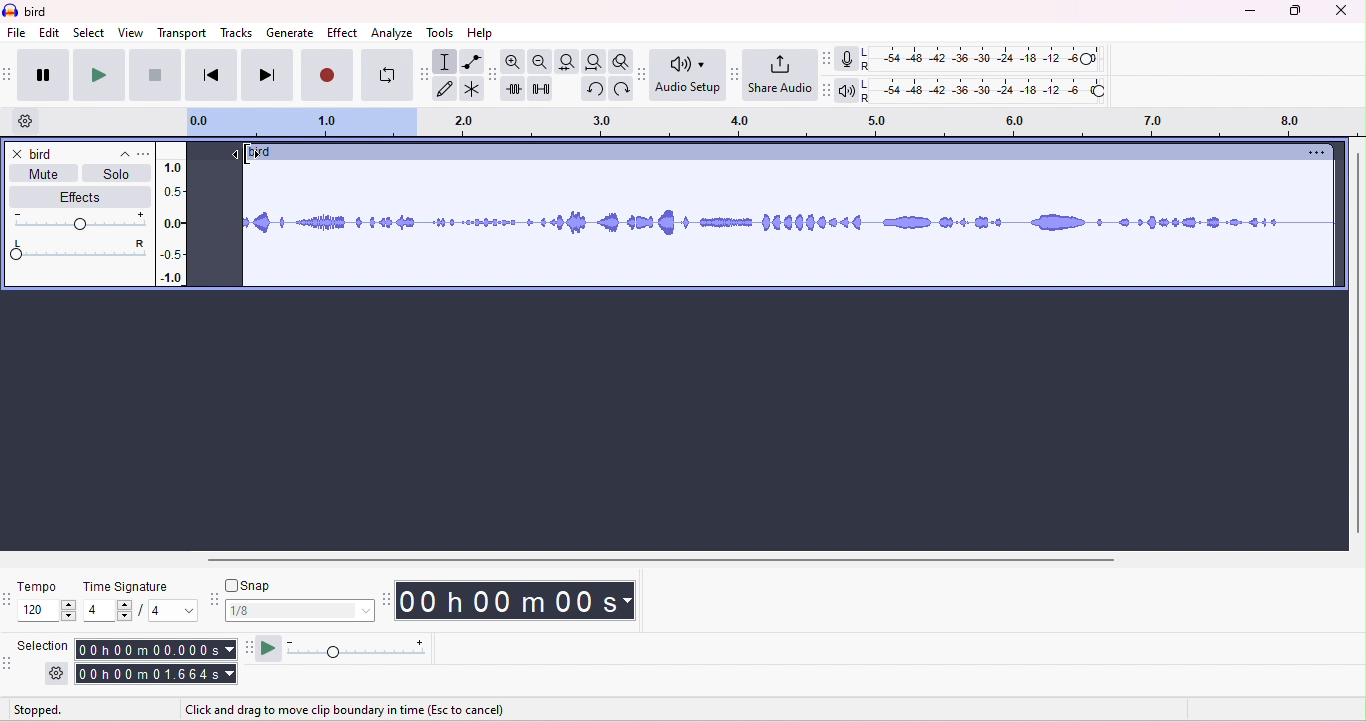 Image resolution: width=1366 pixels, height=722 pixels. Describe the element at coordinates (15, 153) in the screenshot. I see `close` at that location.